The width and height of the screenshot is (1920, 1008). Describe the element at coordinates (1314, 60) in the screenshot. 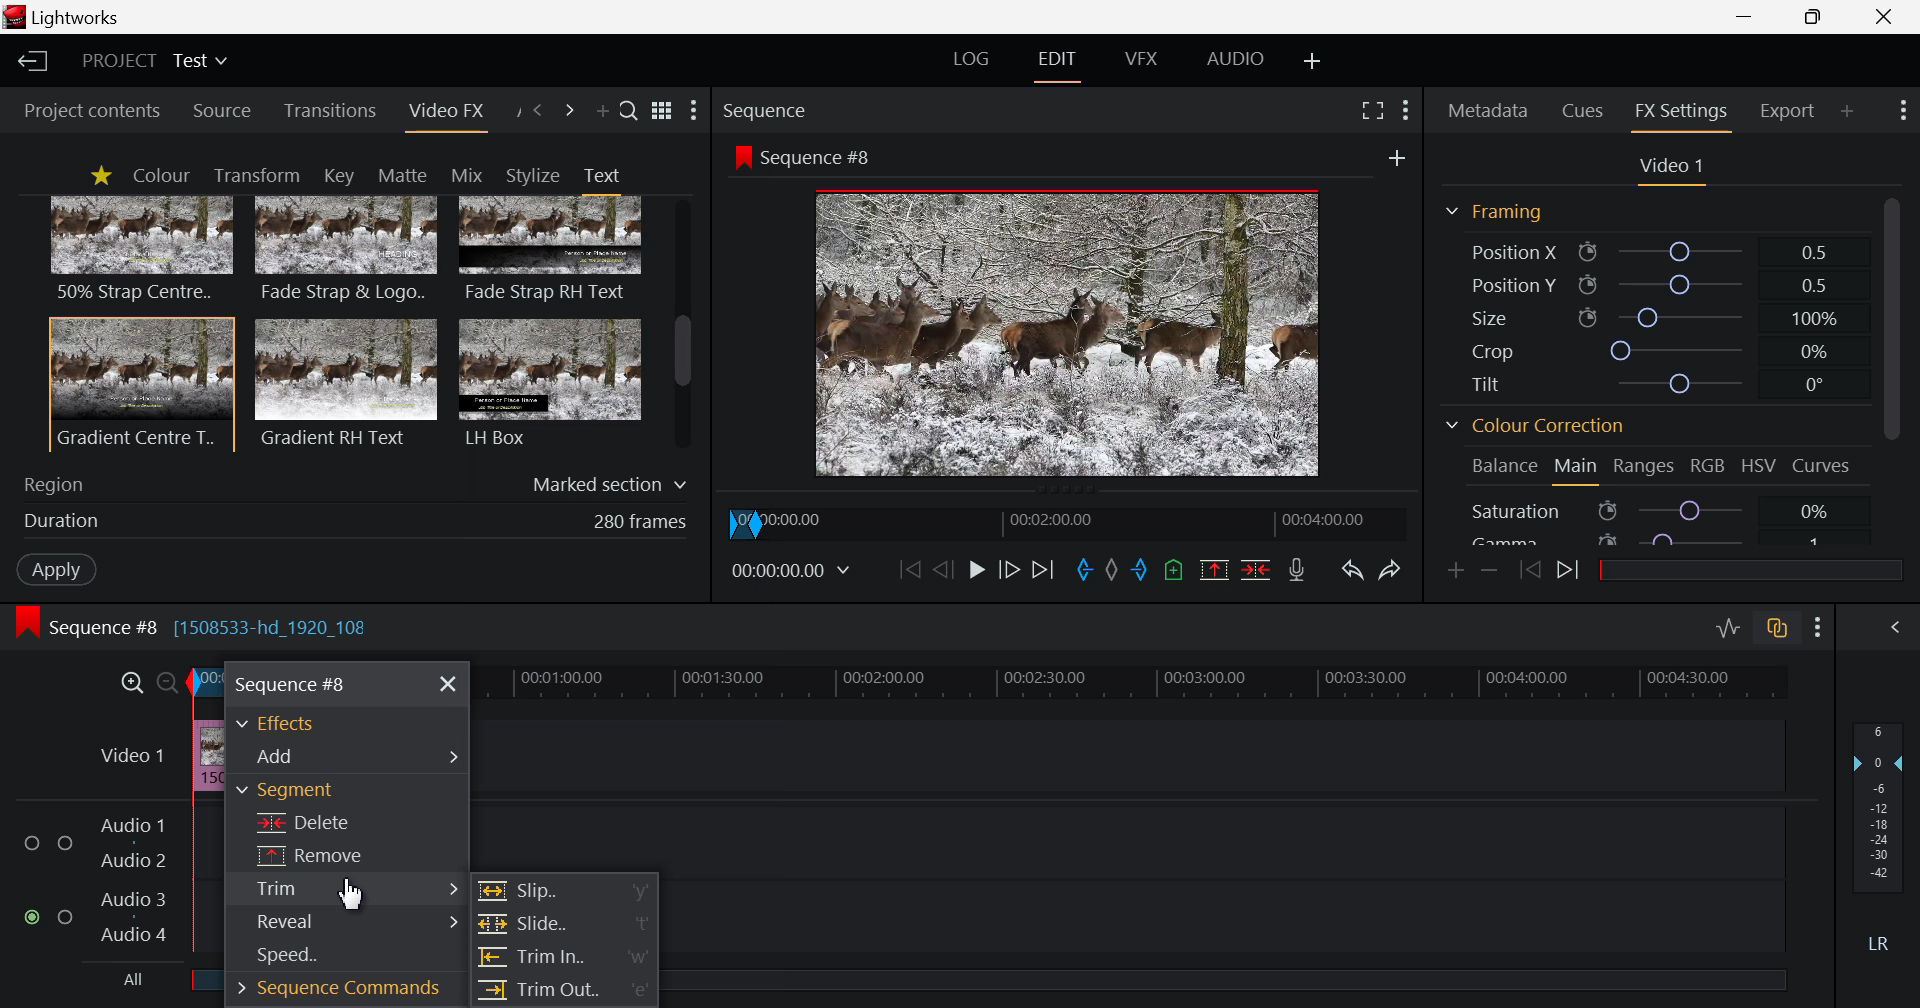

I see `Add Layout` at that location.